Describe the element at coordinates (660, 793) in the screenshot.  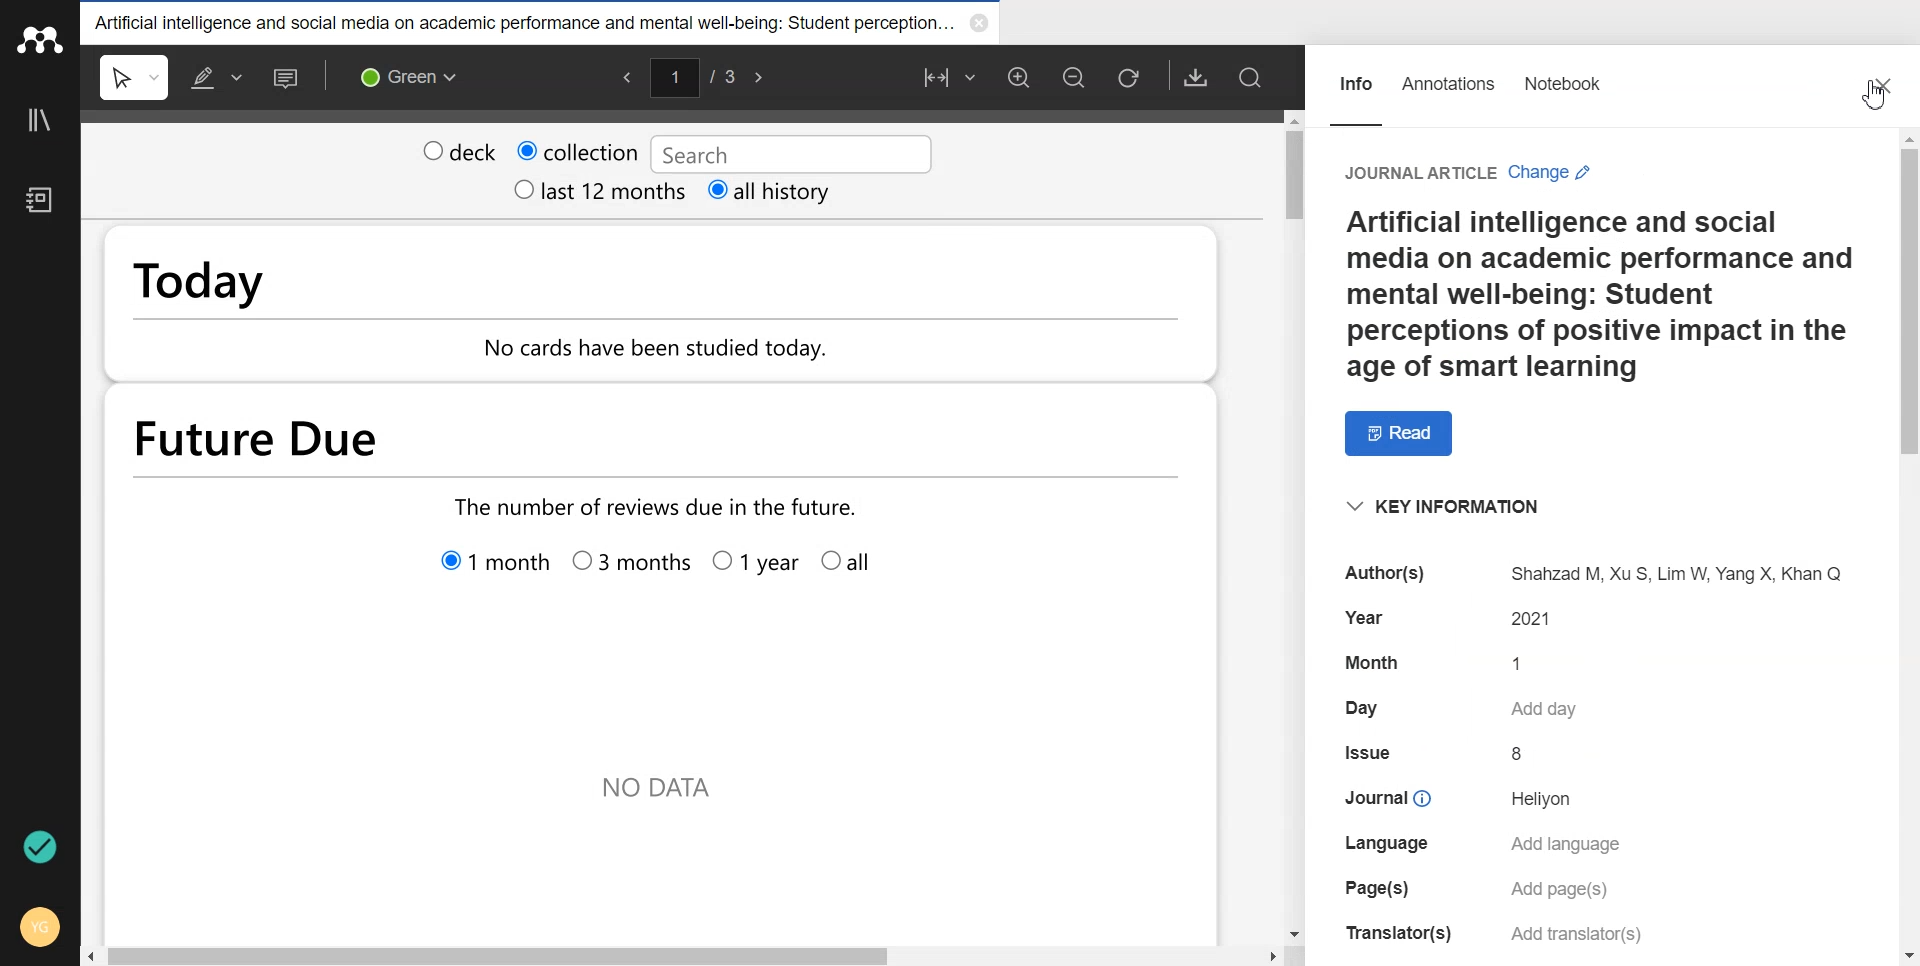
I see `NO DATA` at that location.